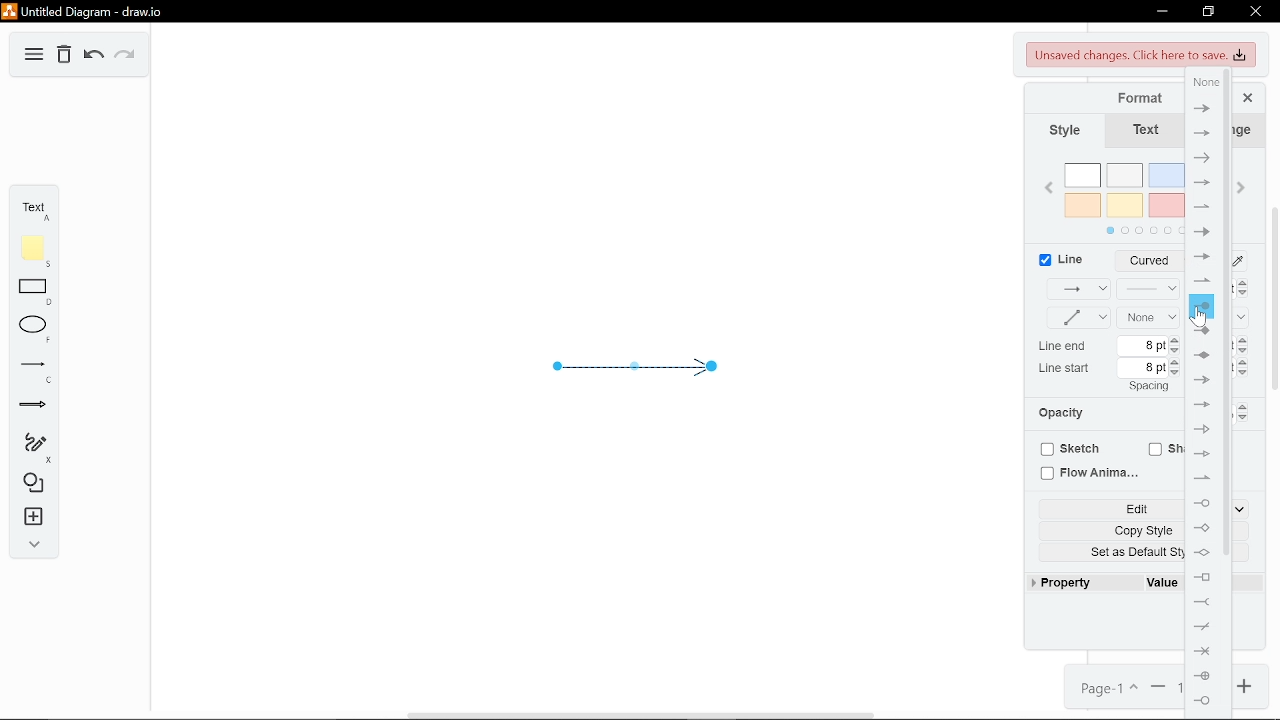  Describe the element at coordinates (1244, 688) in the screenshot. I see `Zoom in` at that location.